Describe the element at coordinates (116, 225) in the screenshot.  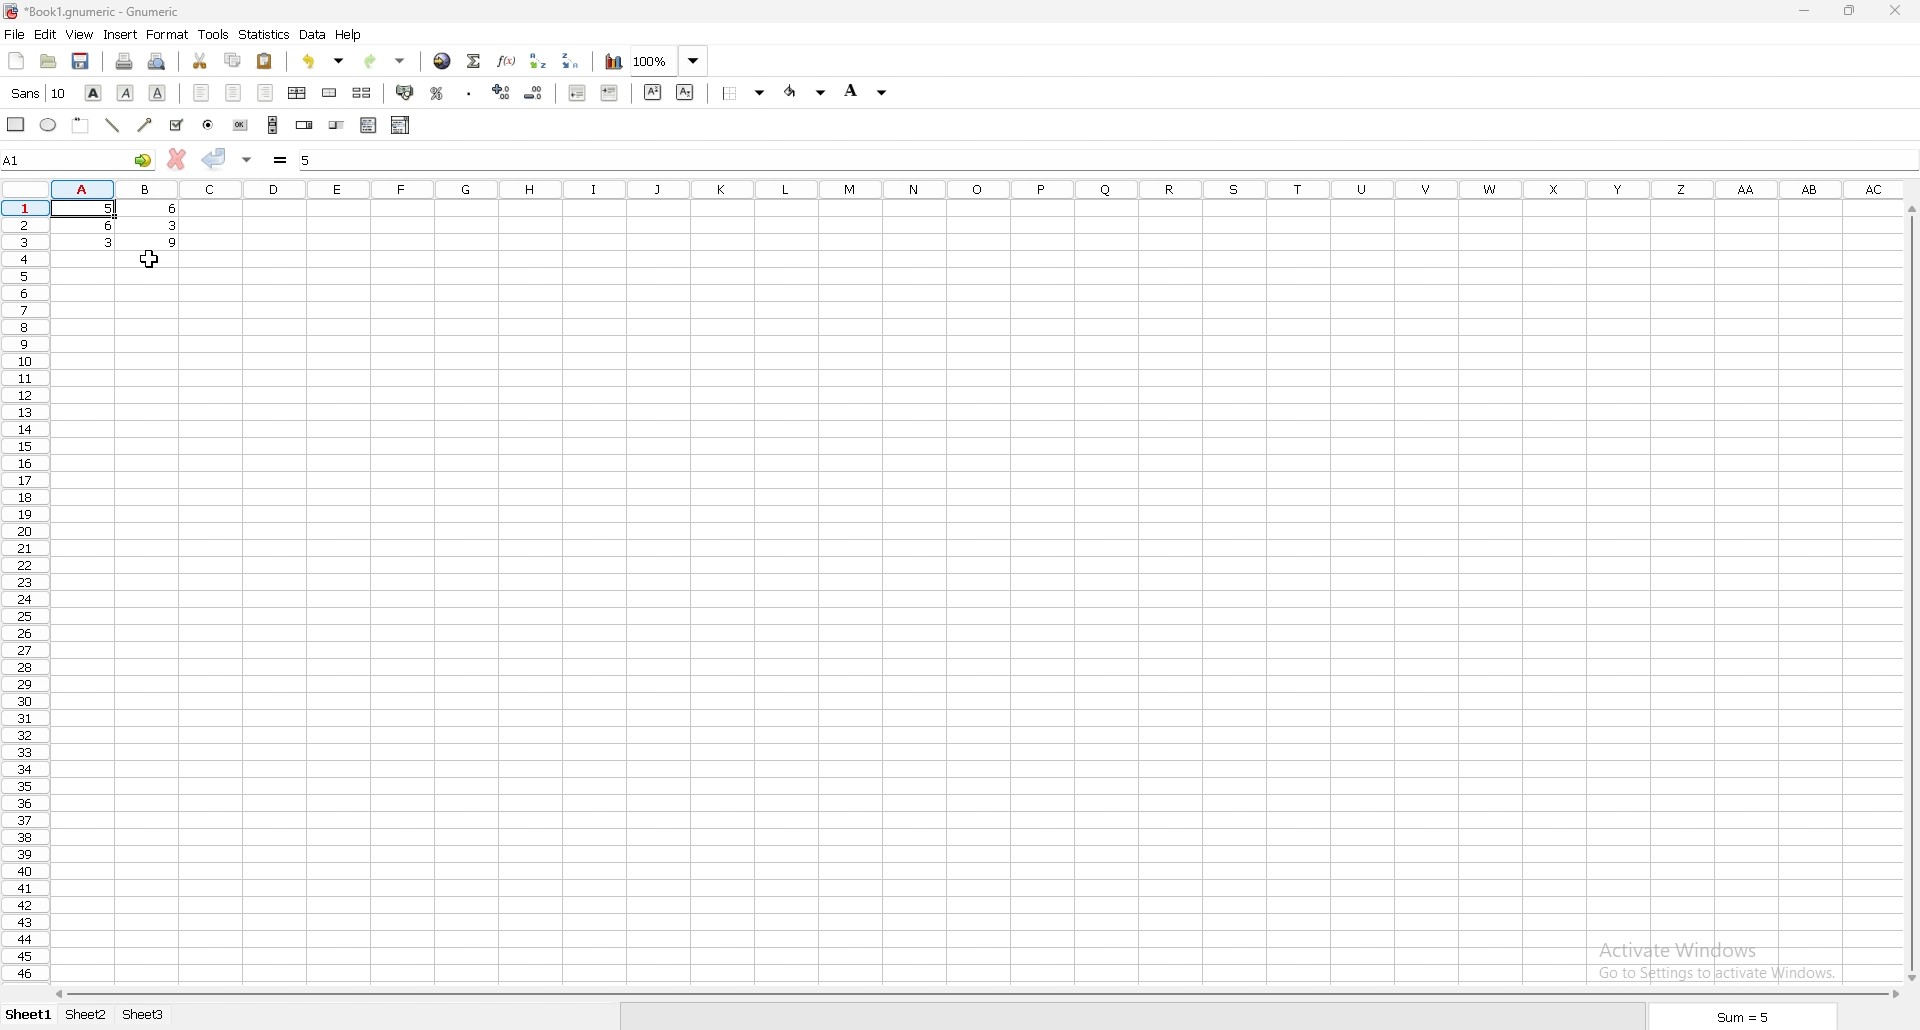
I see `data` at that location.